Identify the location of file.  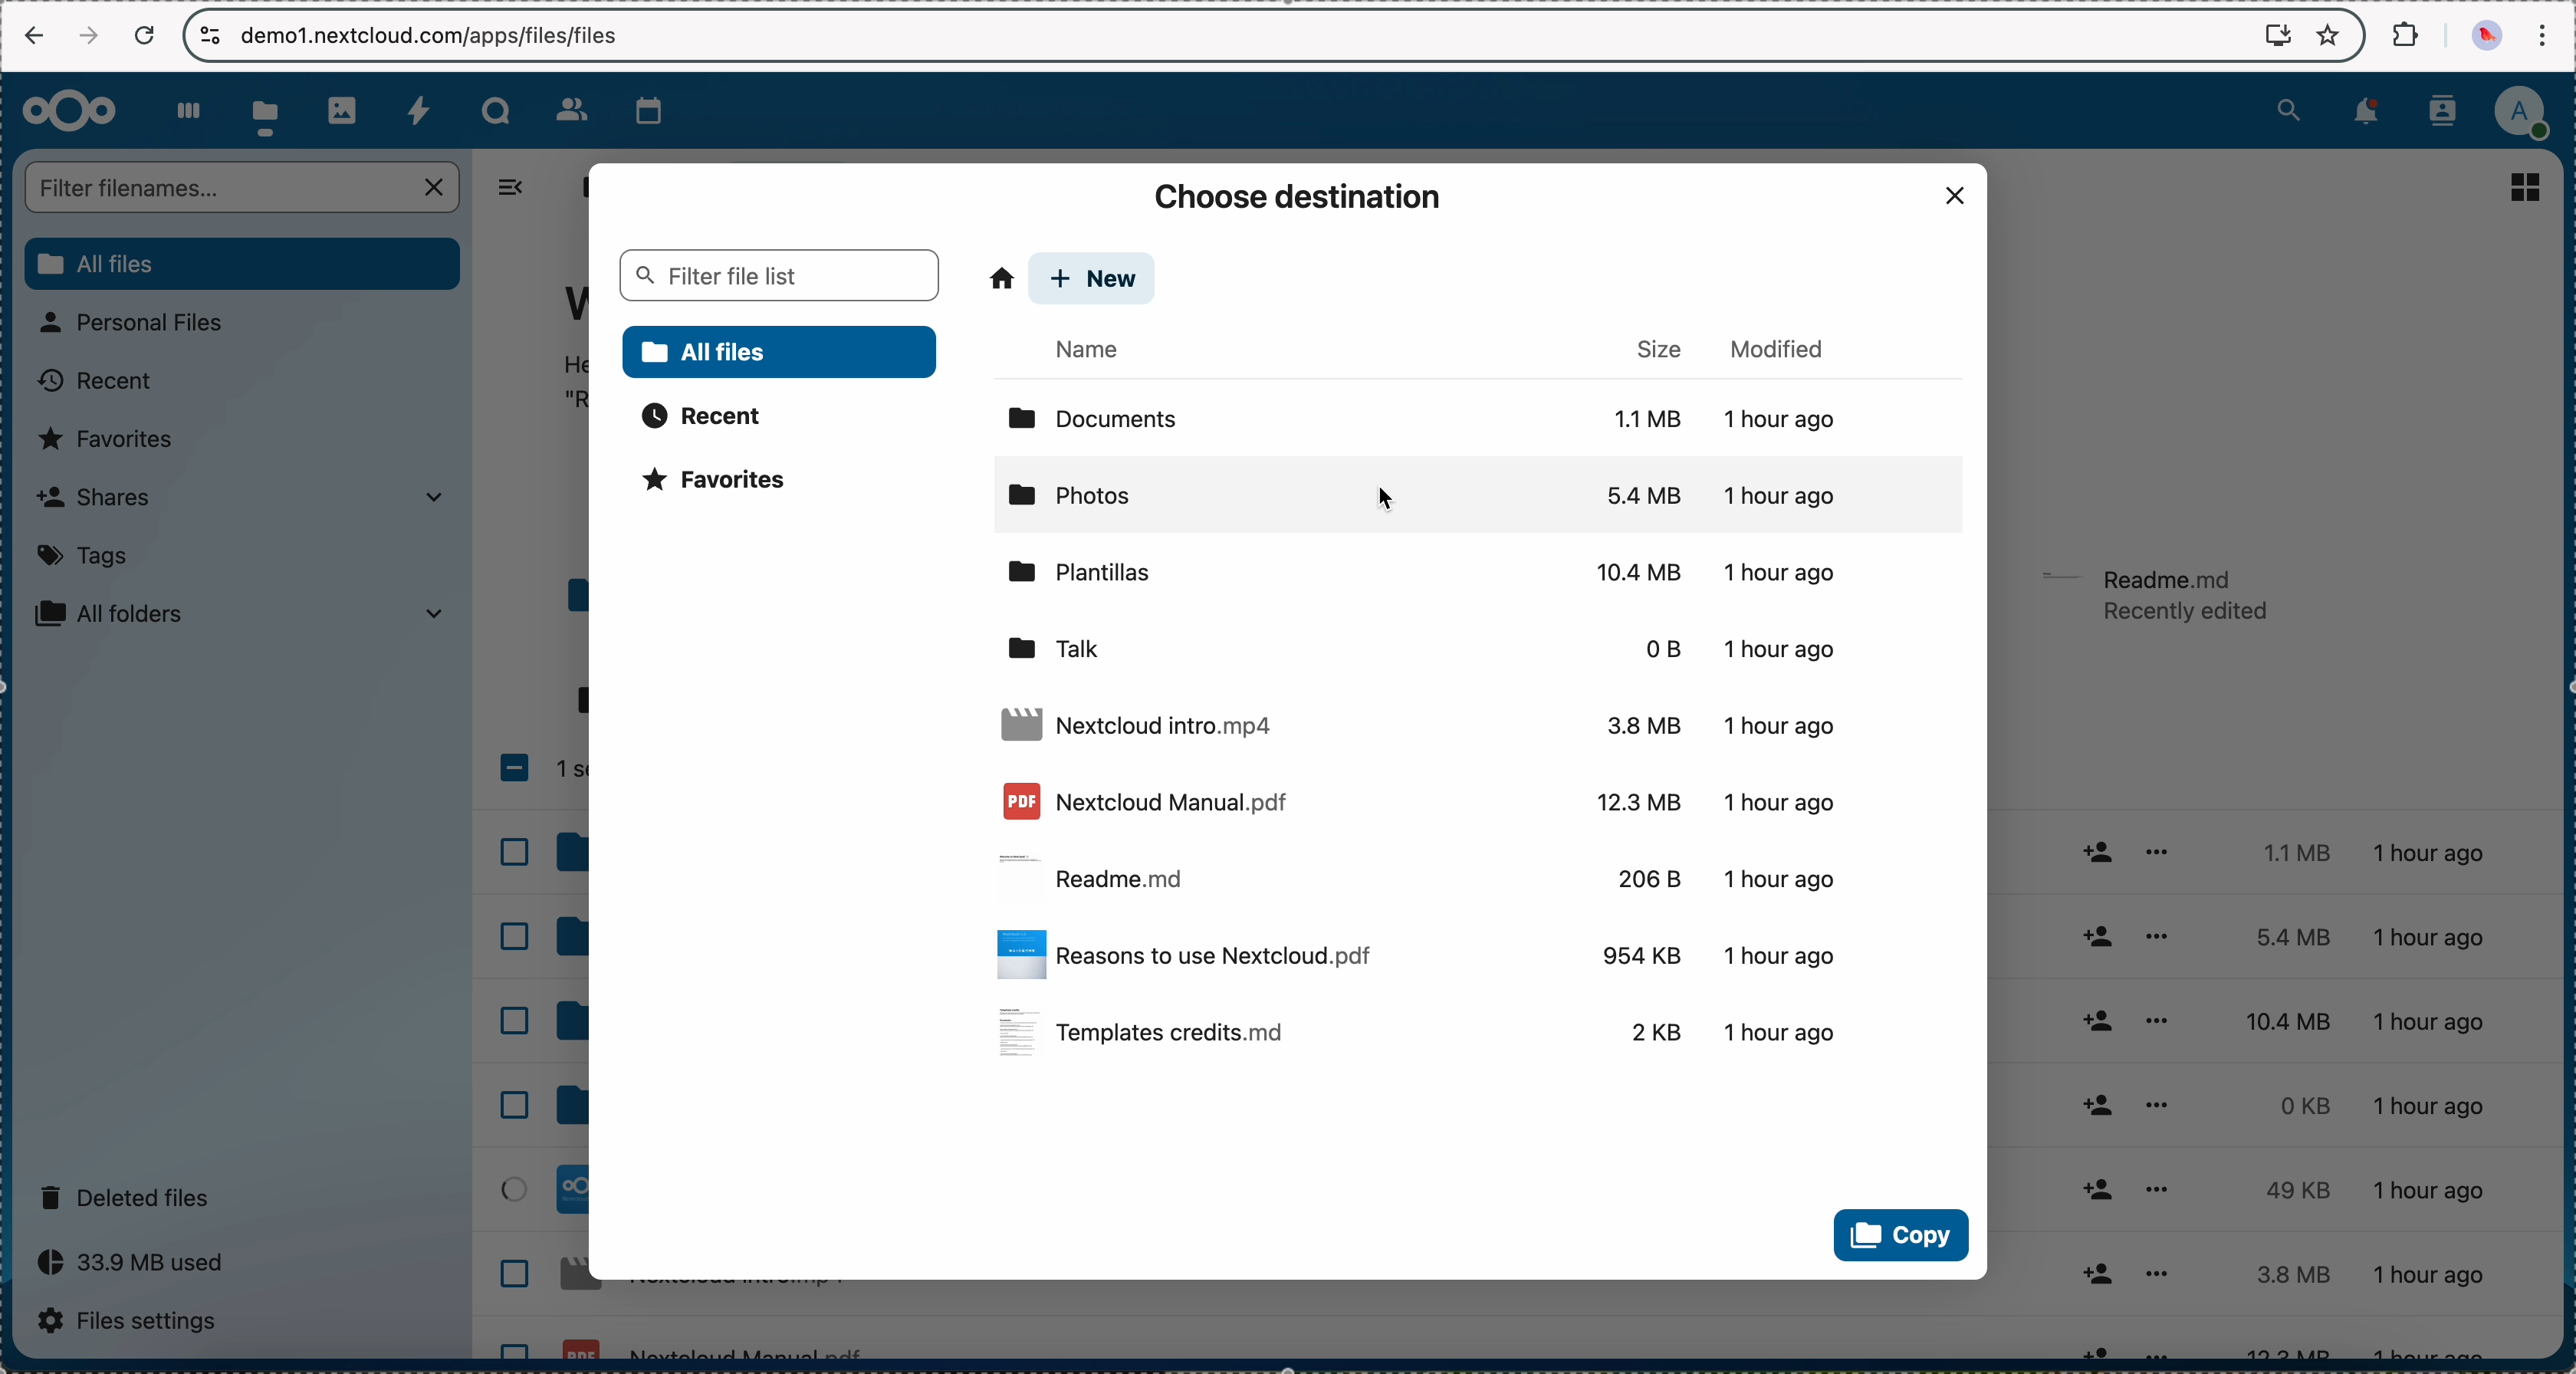
(1426, 1031).